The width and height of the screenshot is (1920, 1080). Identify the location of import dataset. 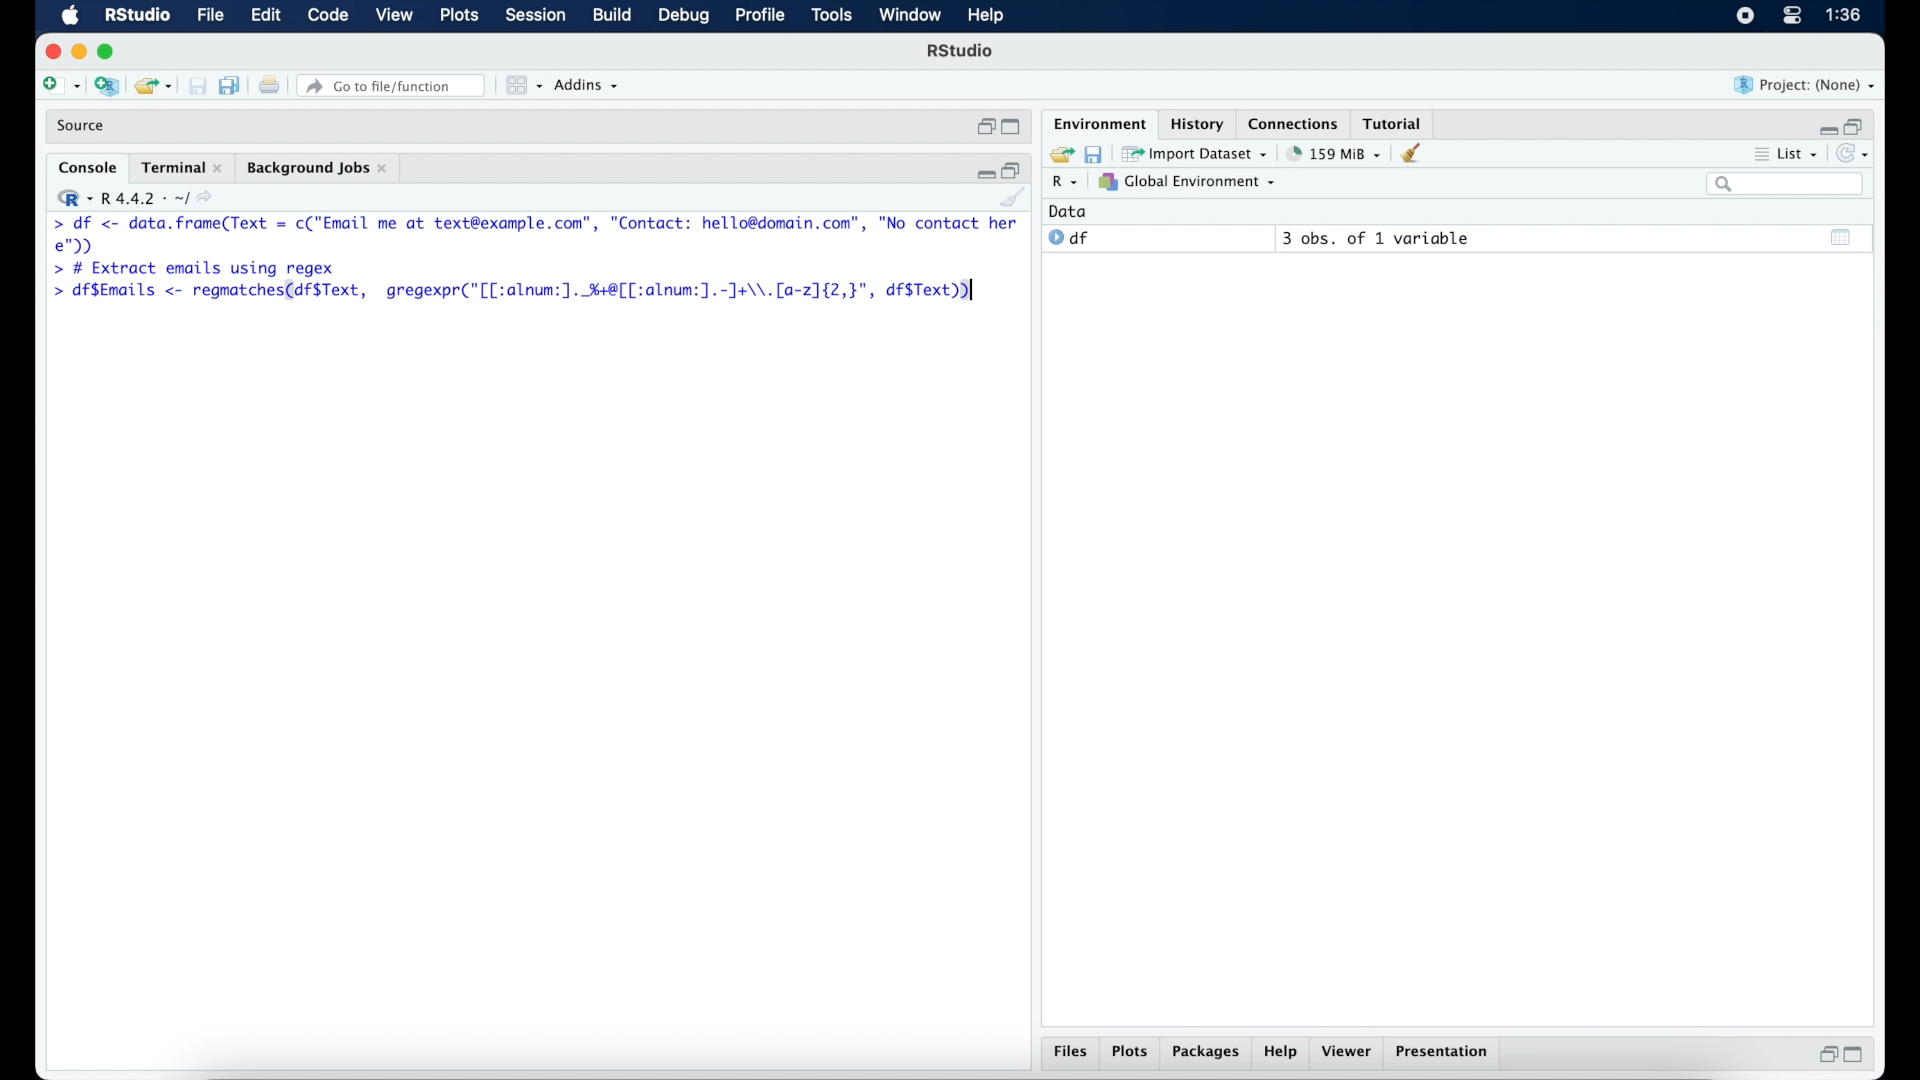
(1198, 154).